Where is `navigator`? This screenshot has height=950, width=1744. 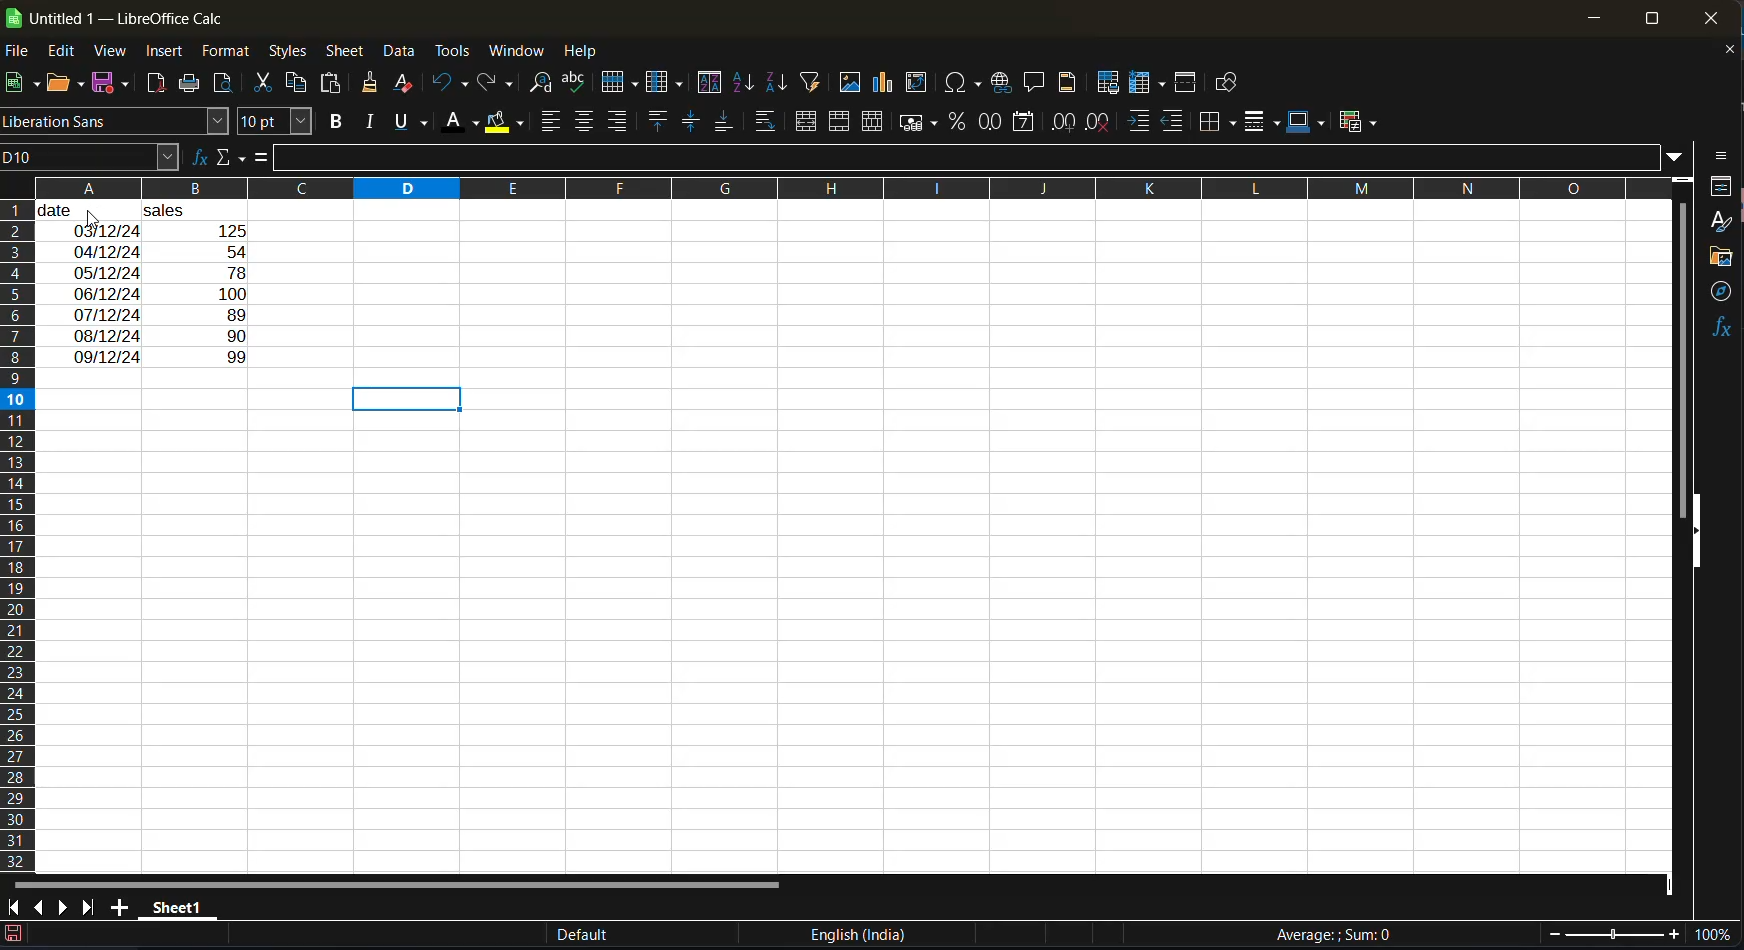 navigator is located at coordinates (1720, 293).